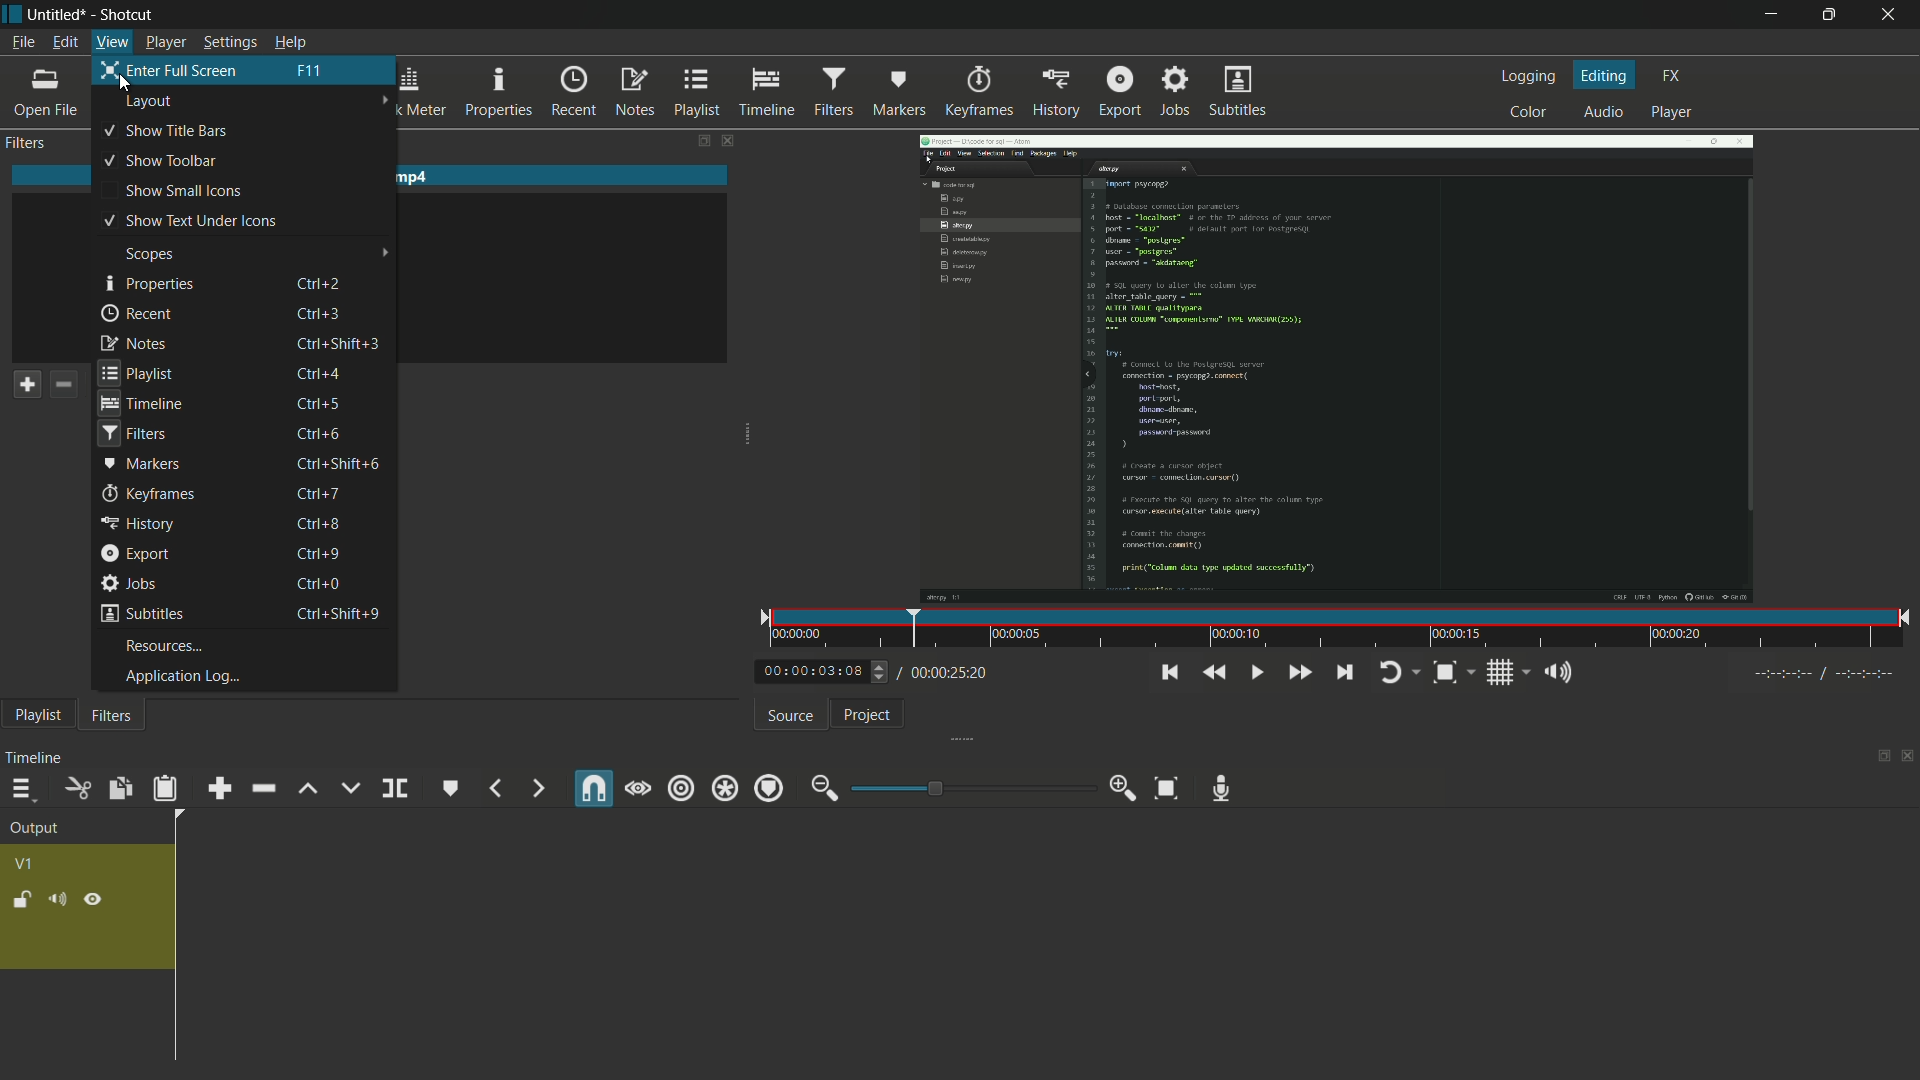 The image size is (1920, 1080). I want to click on timeline, so click(764, 89).